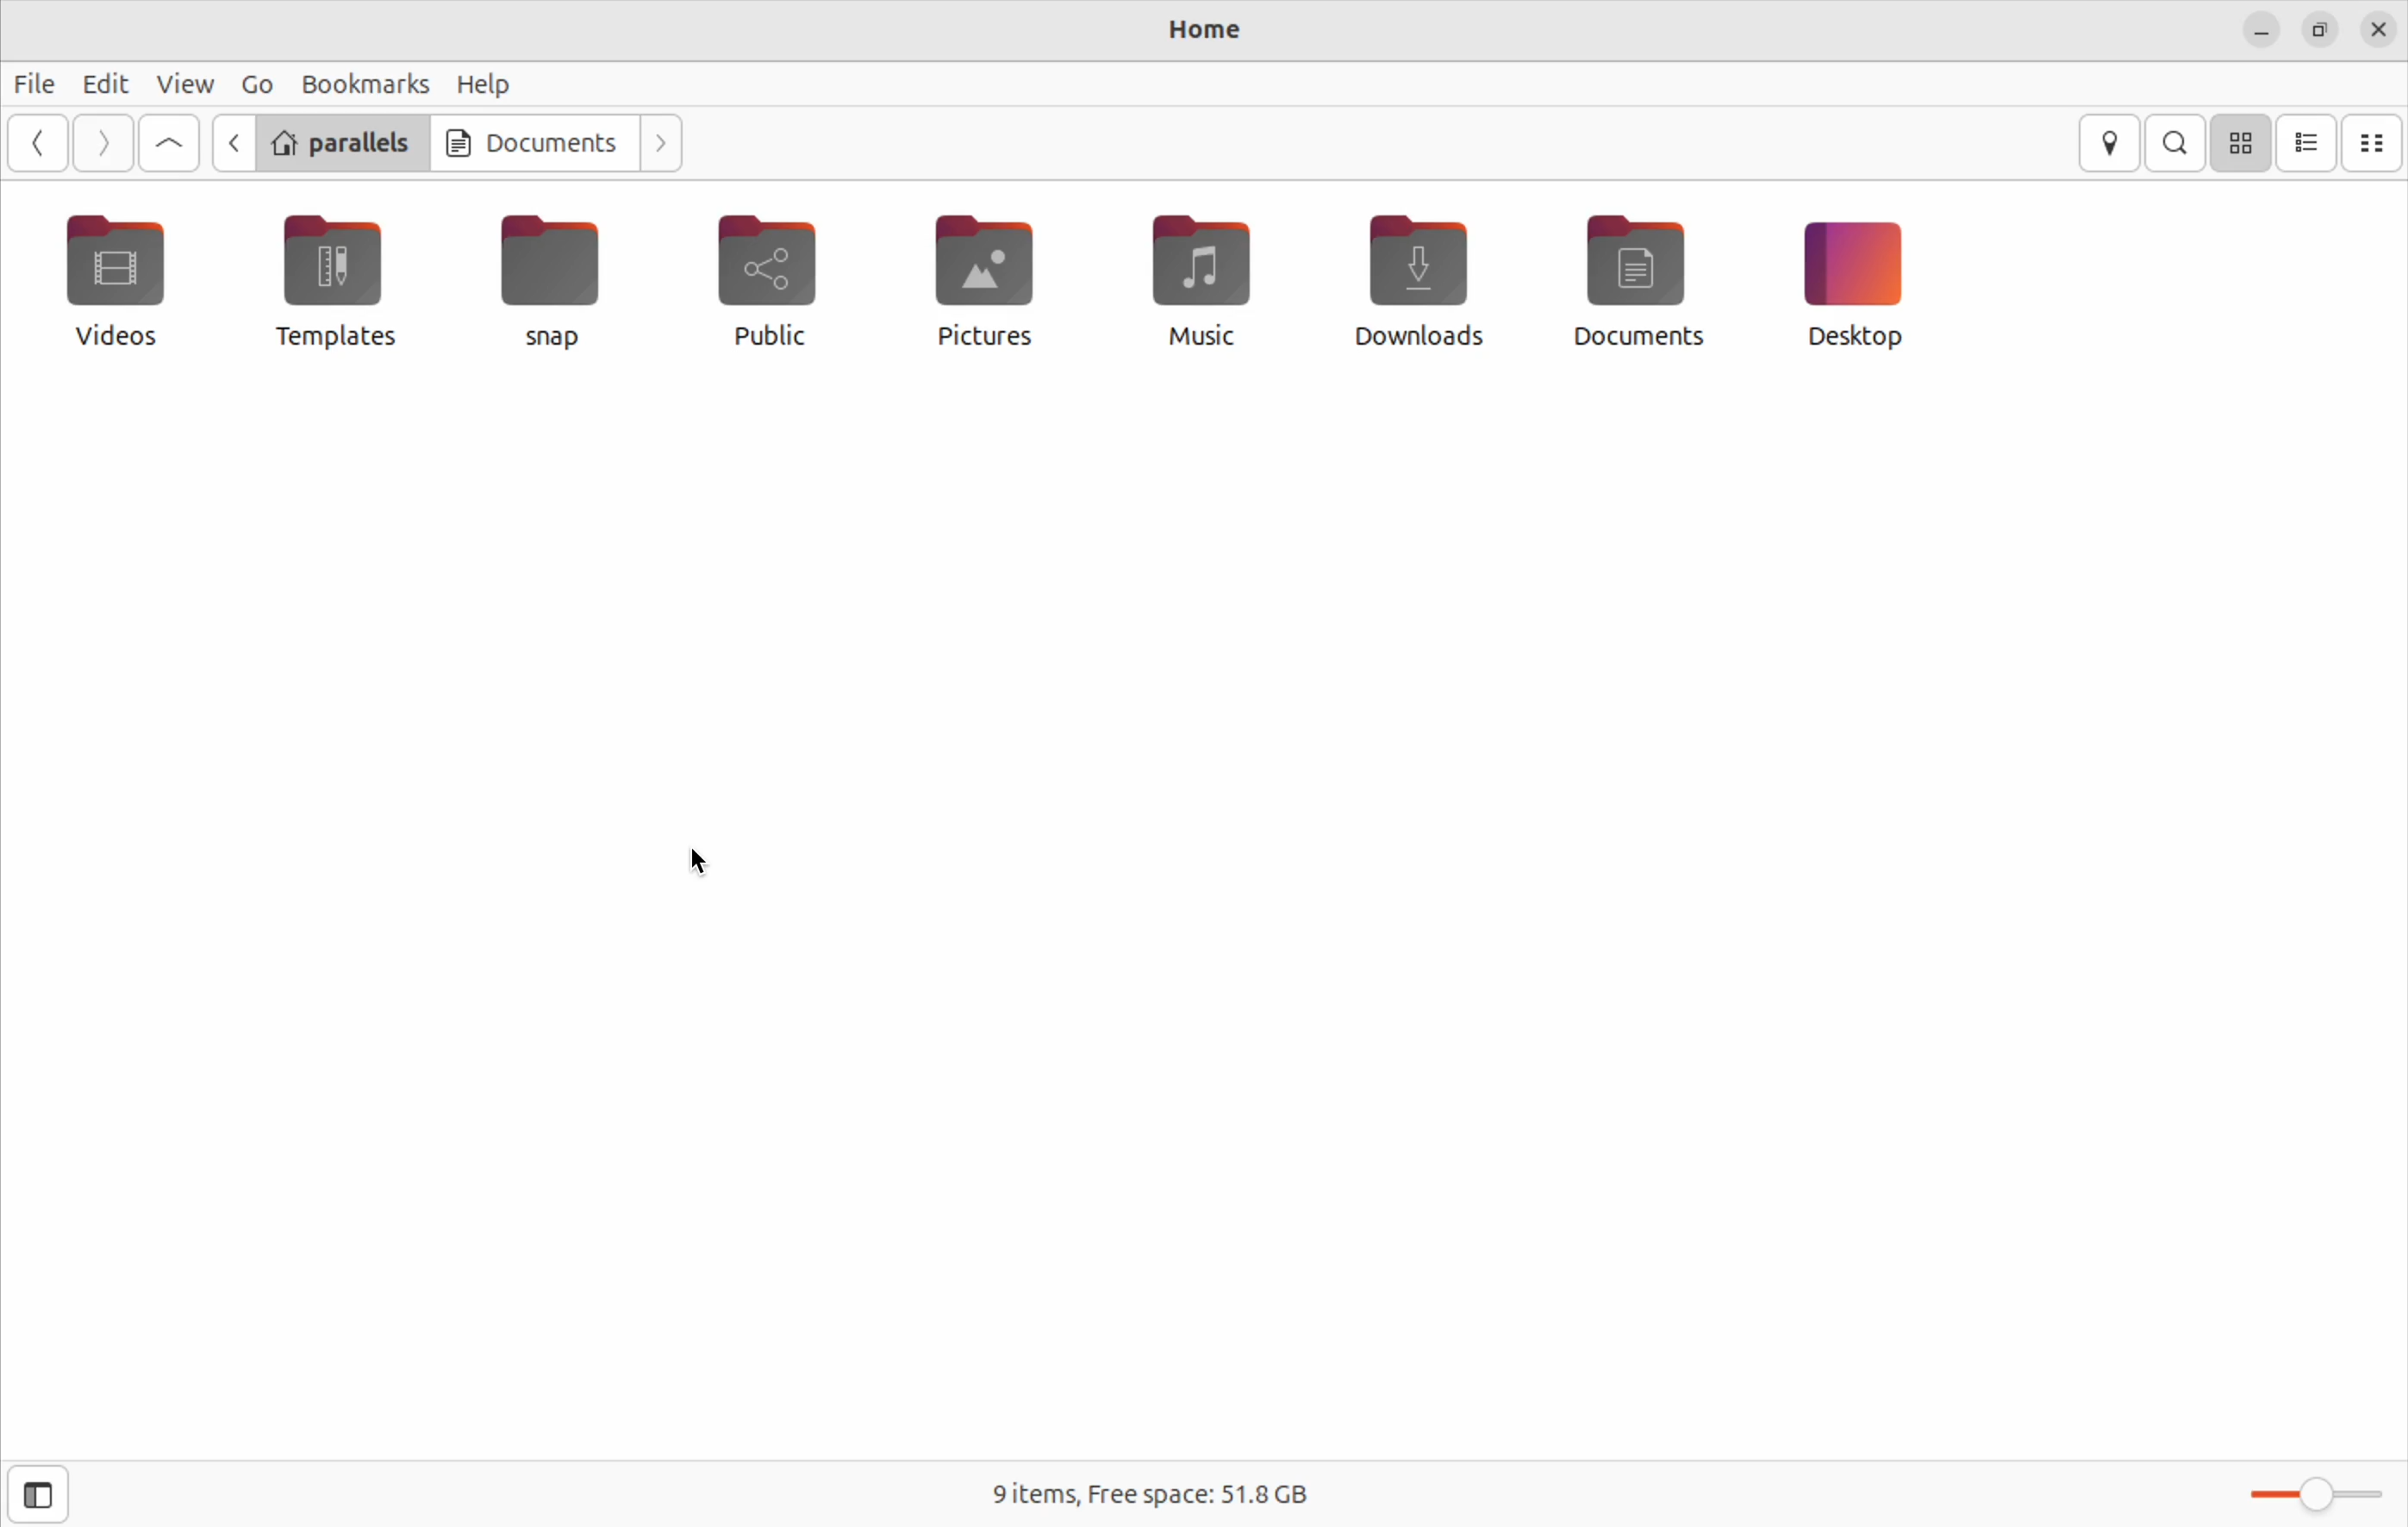  I want to click on Go, so click(258, 87).